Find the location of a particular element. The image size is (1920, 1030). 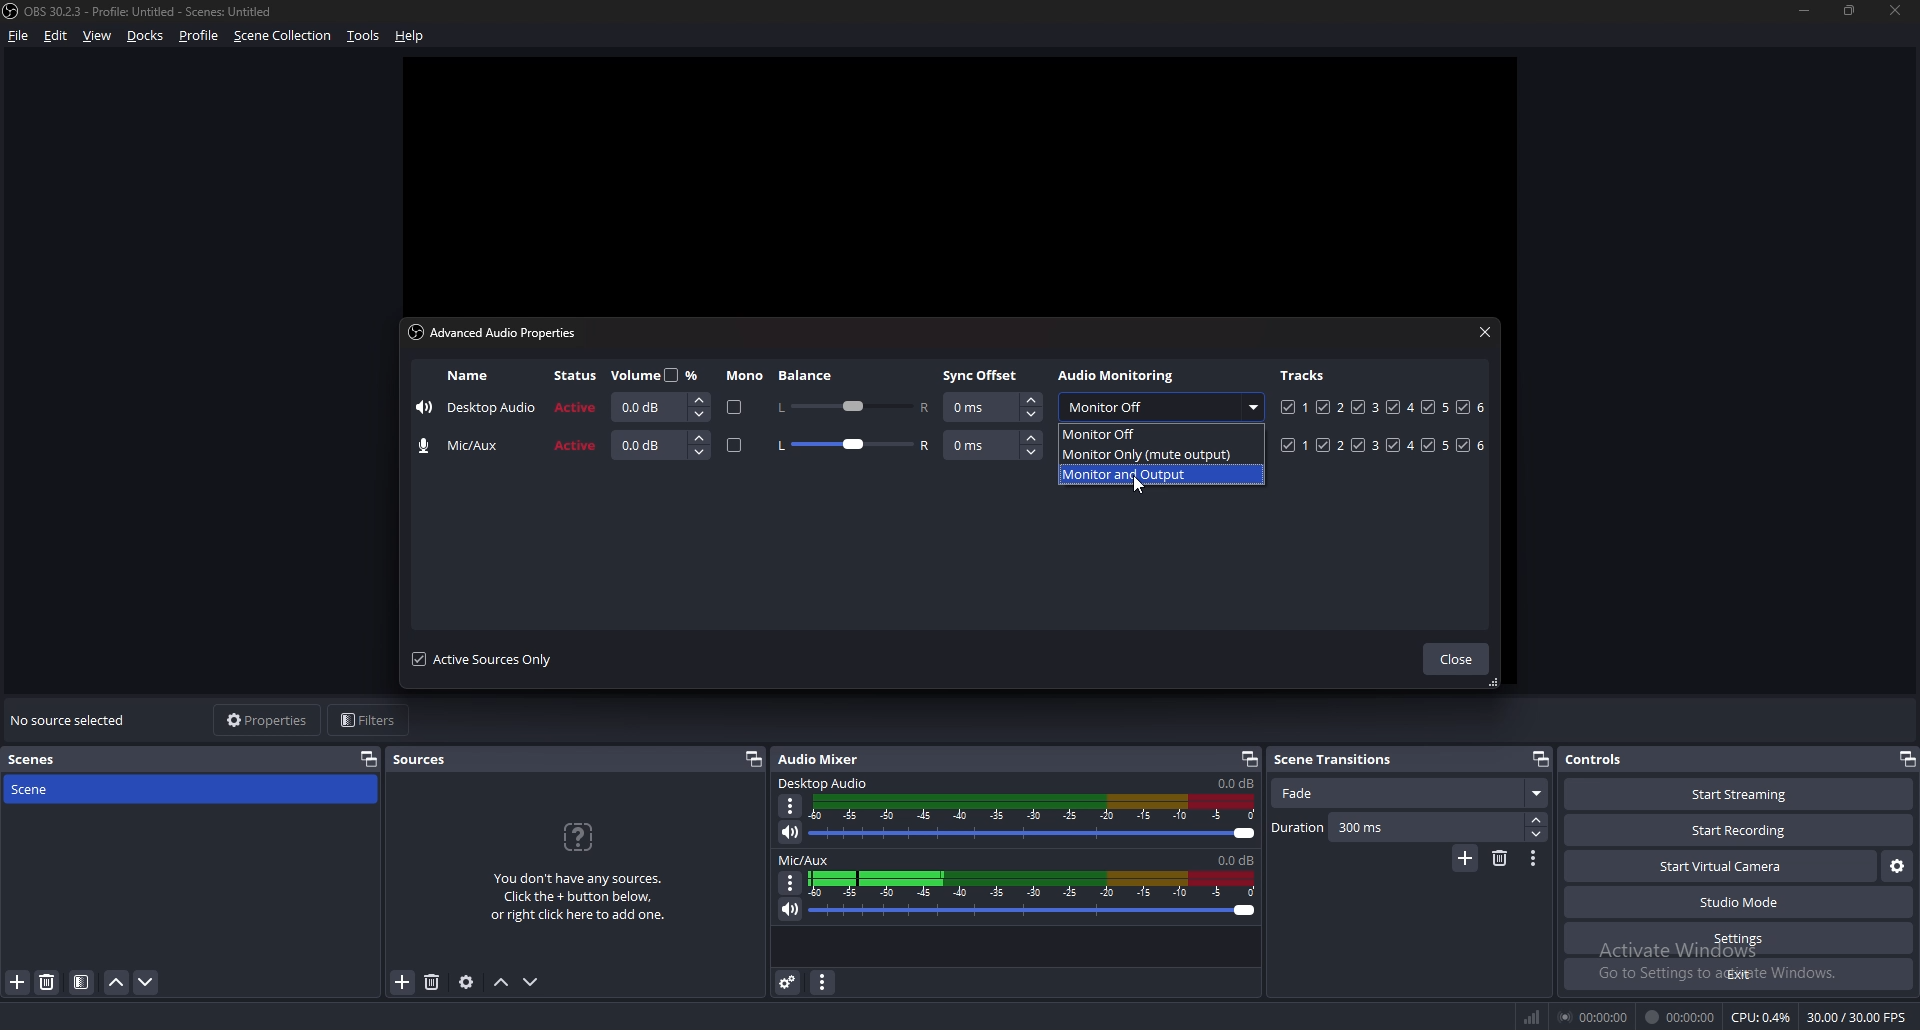

cursor is located at coordinates (1137, 488).